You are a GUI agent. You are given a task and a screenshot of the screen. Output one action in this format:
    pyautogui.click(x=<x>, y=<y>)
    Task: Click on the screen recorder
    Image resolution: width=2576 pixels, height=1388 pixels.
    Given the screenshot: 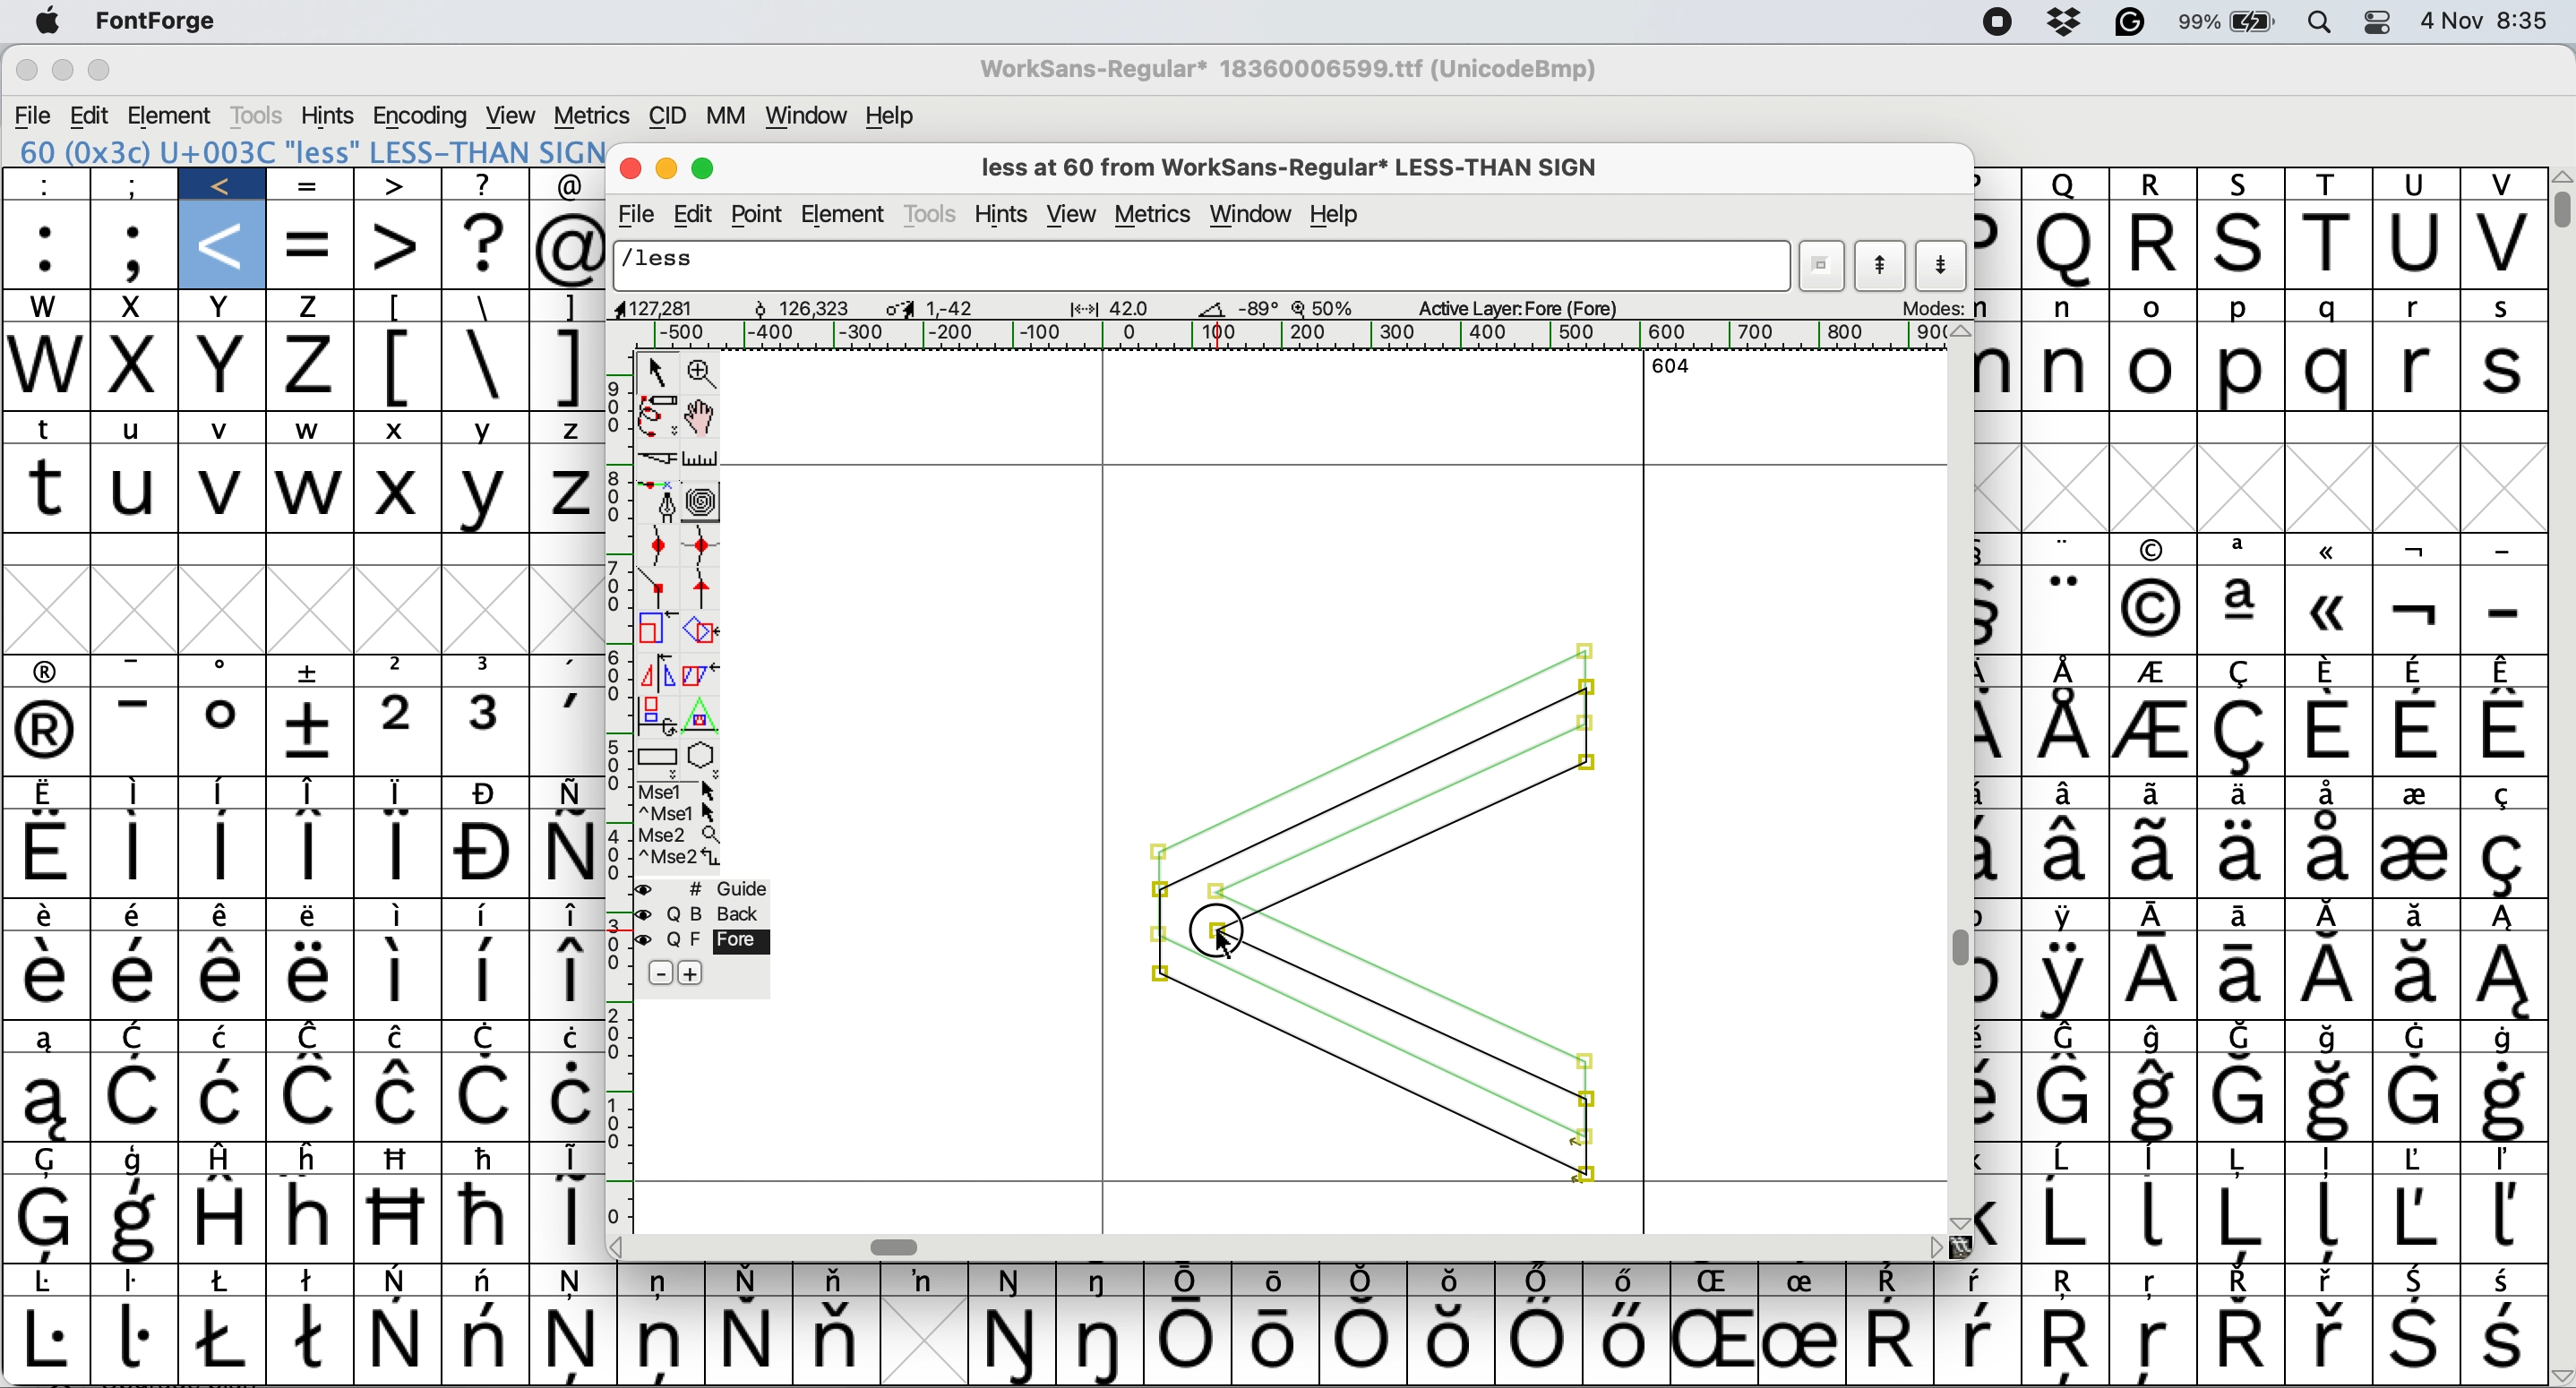 What is the action you would take?
    pyautogui.click(x=1996, y=25)
    